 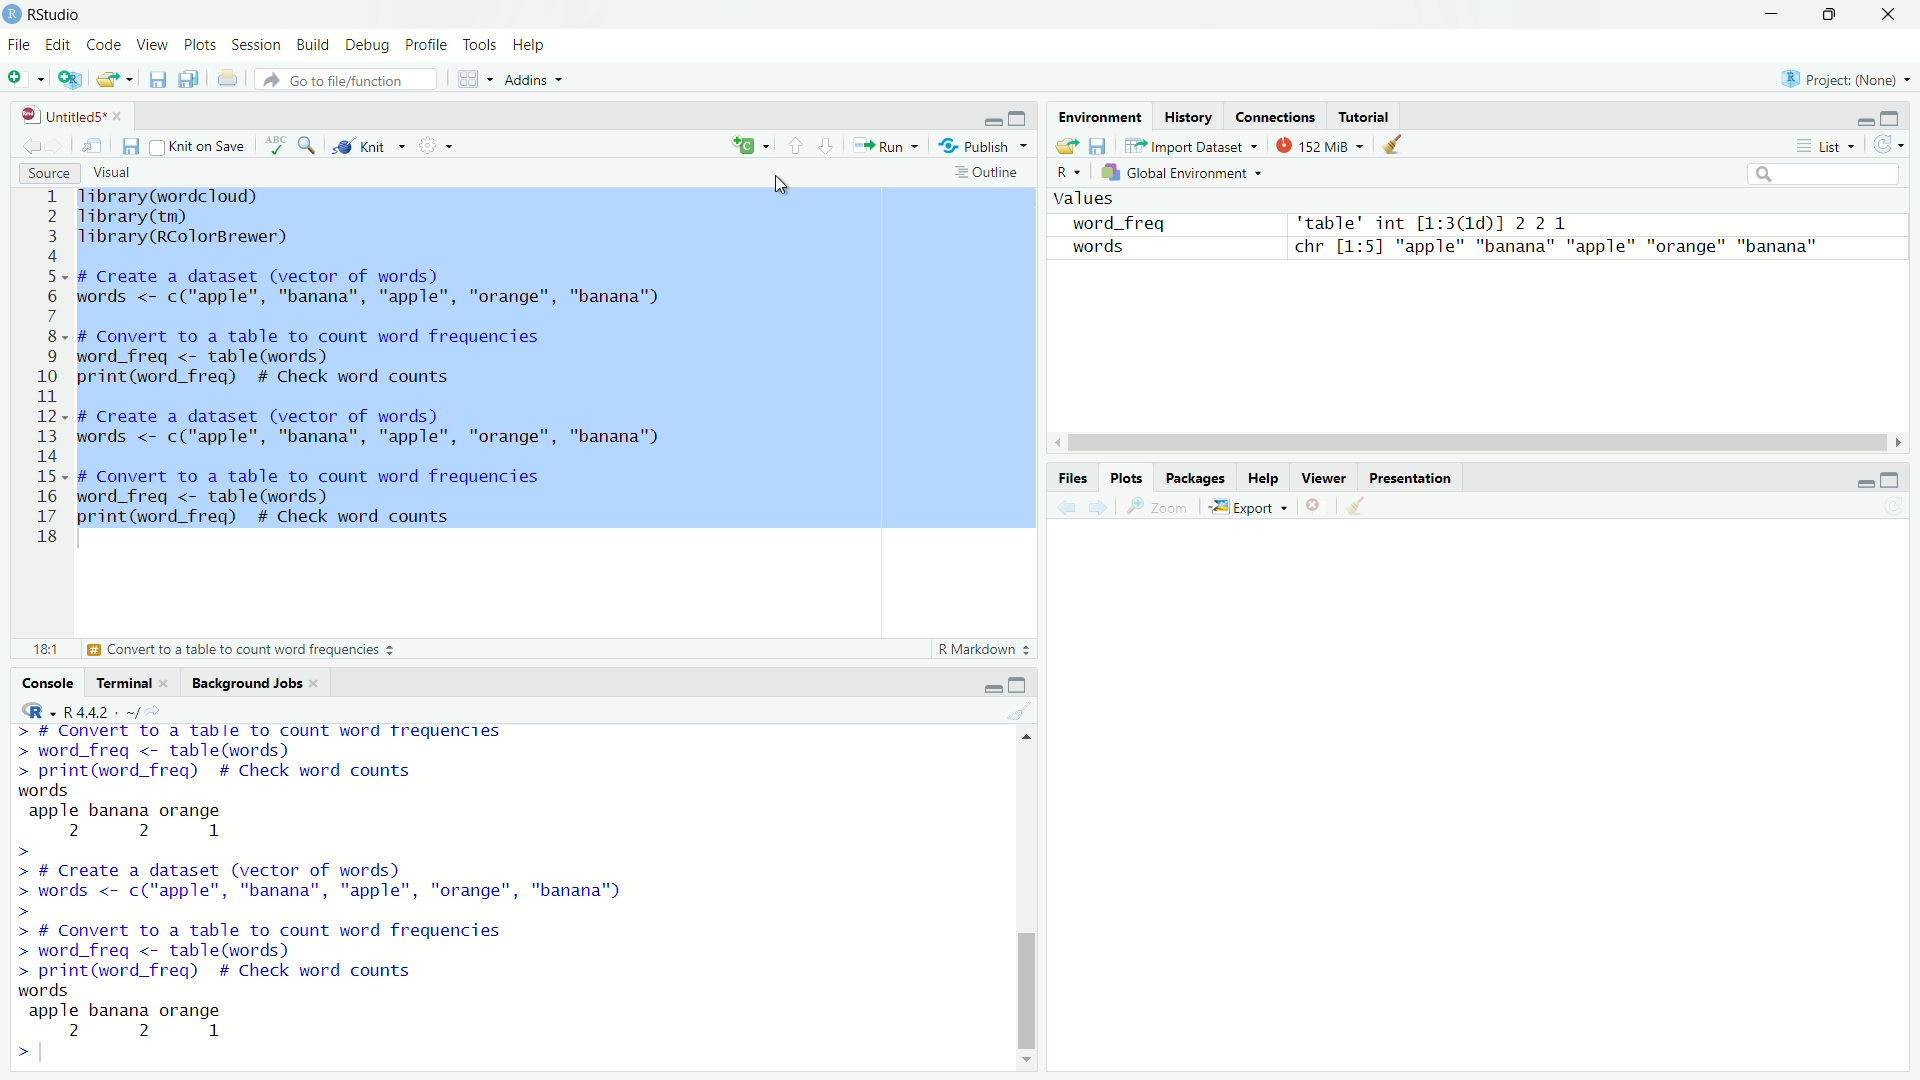 What do you see at coordinates (225, 78) in the screenshot?
I see `Print the current file` at bounding box center [225, 78].